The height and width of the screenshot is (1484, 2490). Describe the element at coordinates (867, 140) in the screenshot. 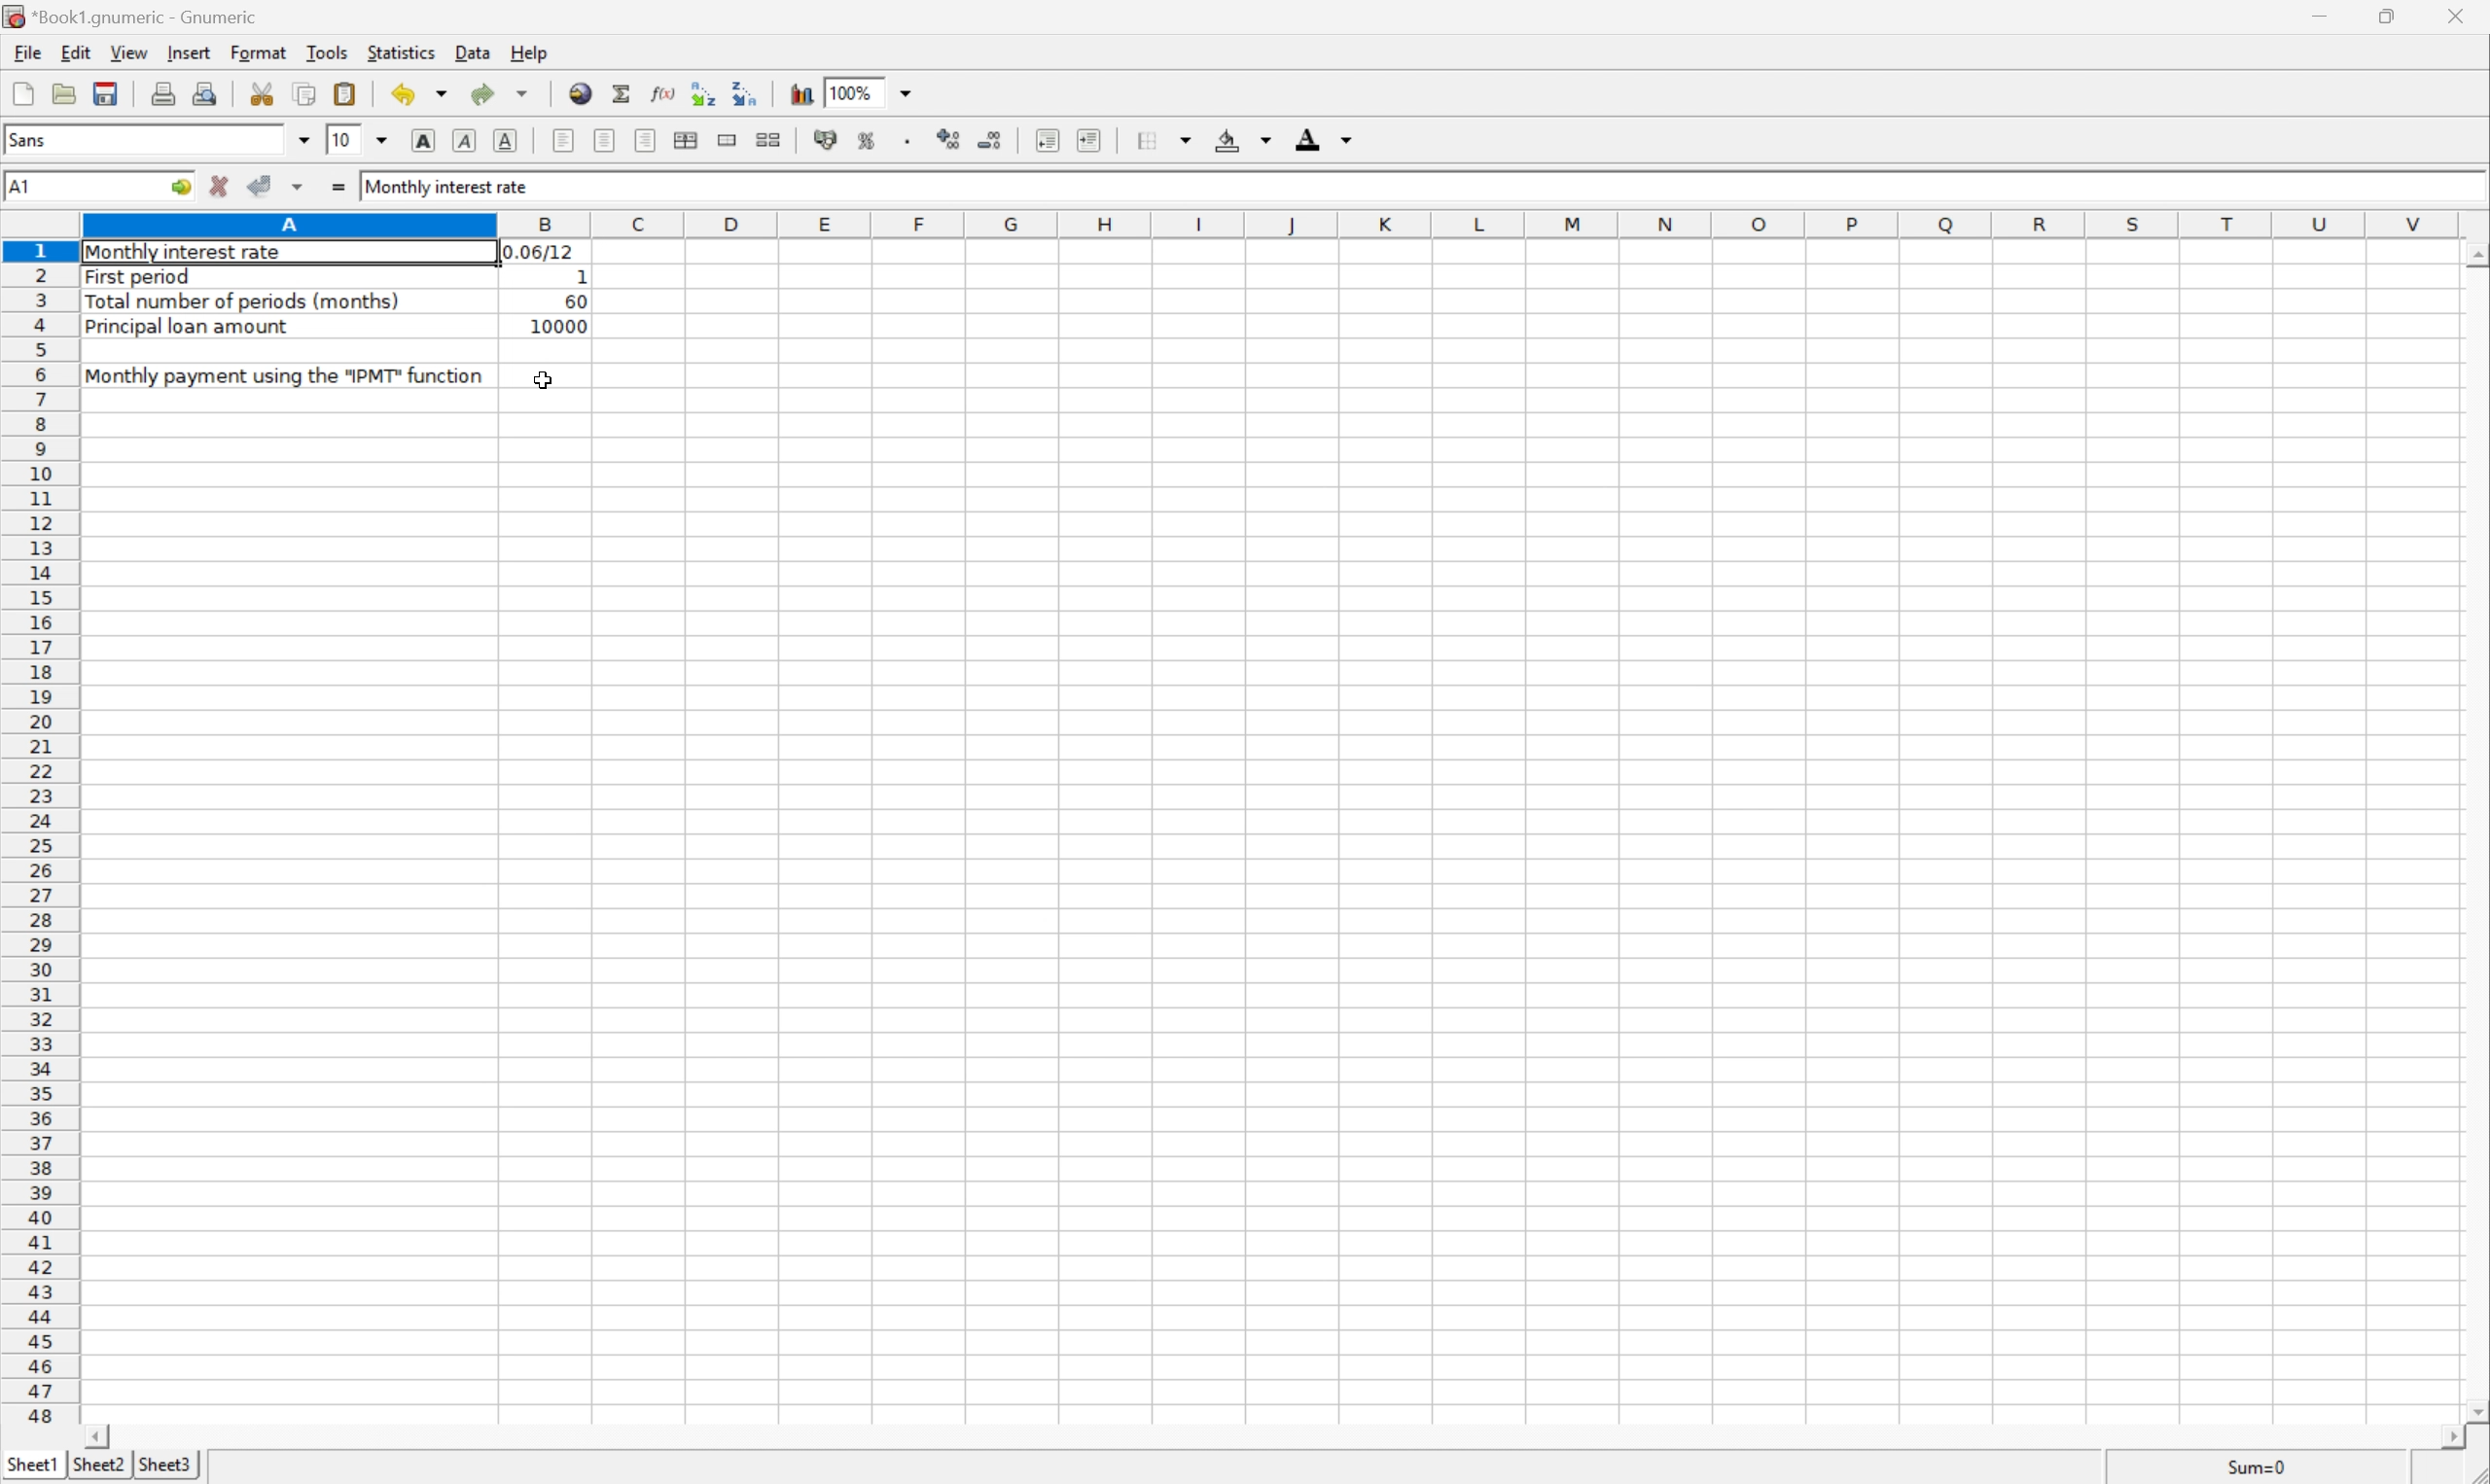

I see `Format the selection as percentage` at that location.